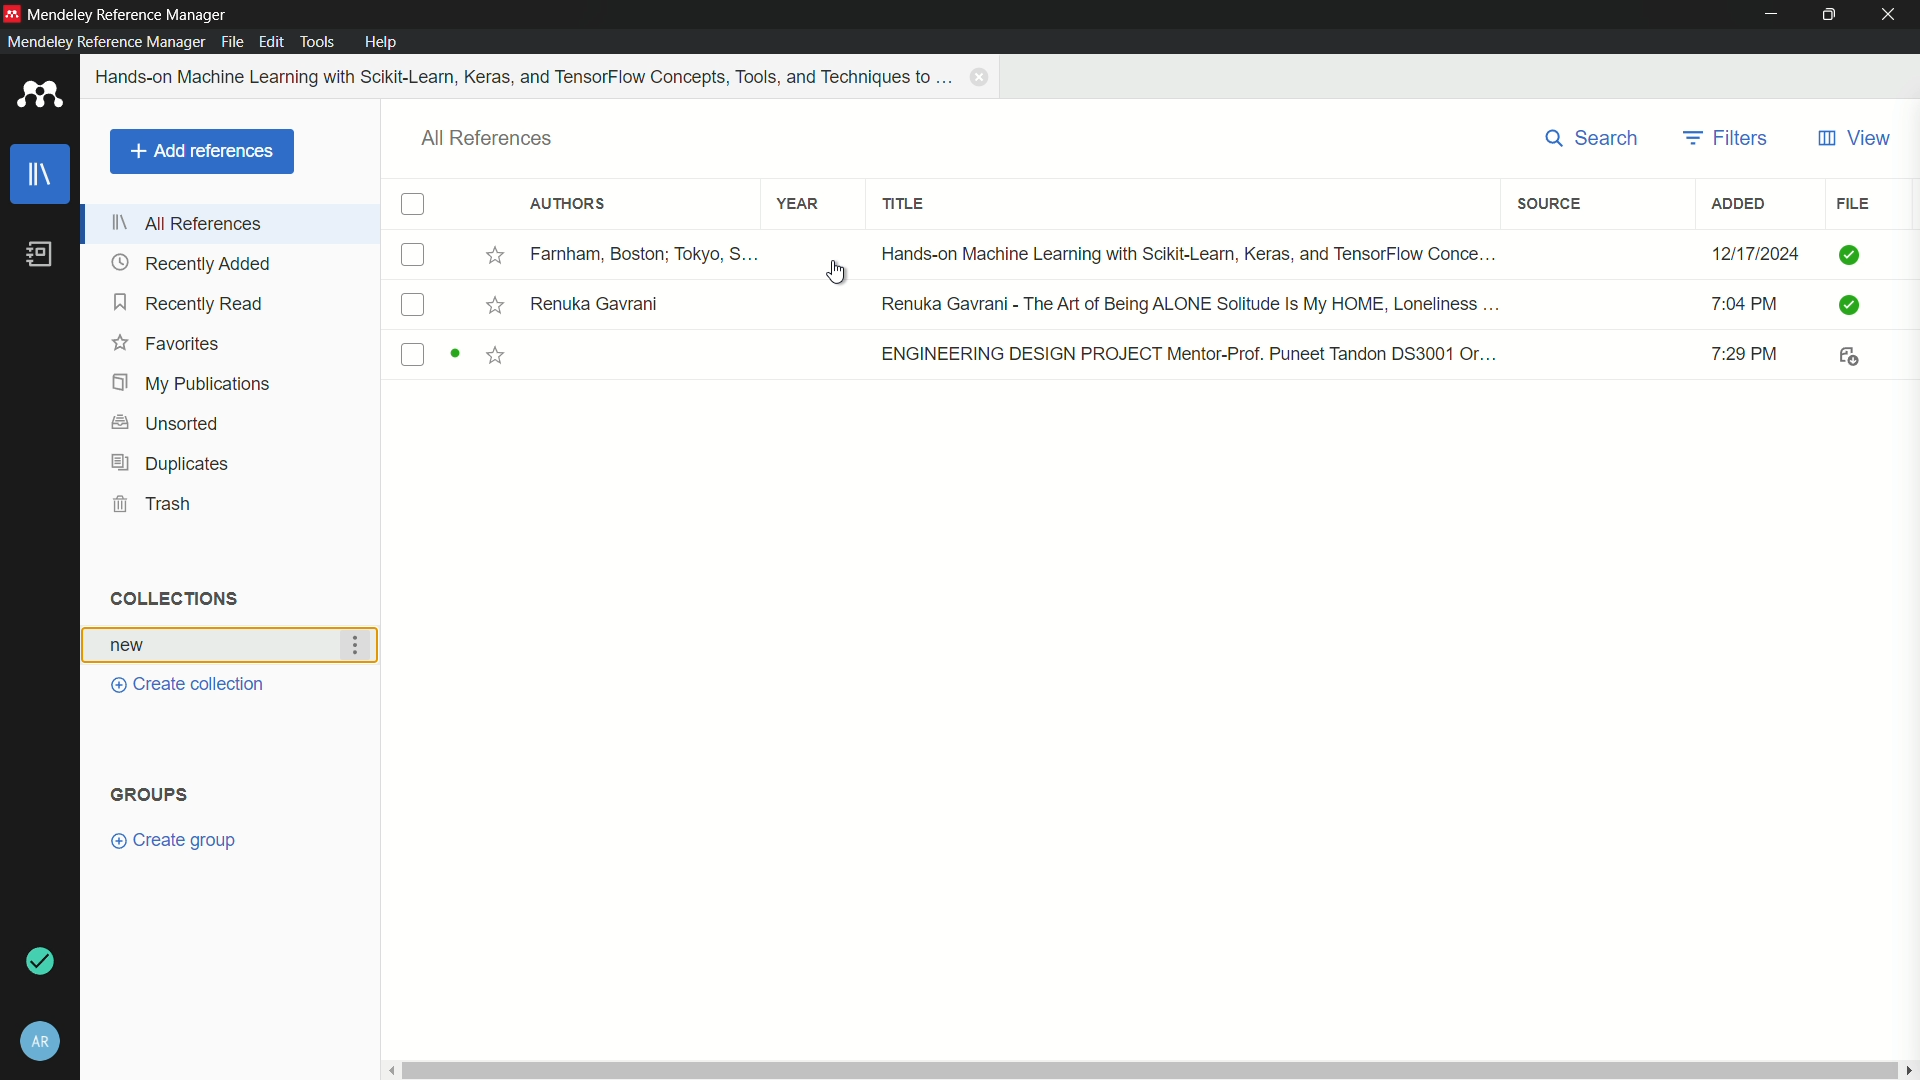 The height and width of the screenshot is (1080, 1920). What do you see at coordinates (1853, 139) in the screenshot?
I see `view` at bounding box center [1853, 139].